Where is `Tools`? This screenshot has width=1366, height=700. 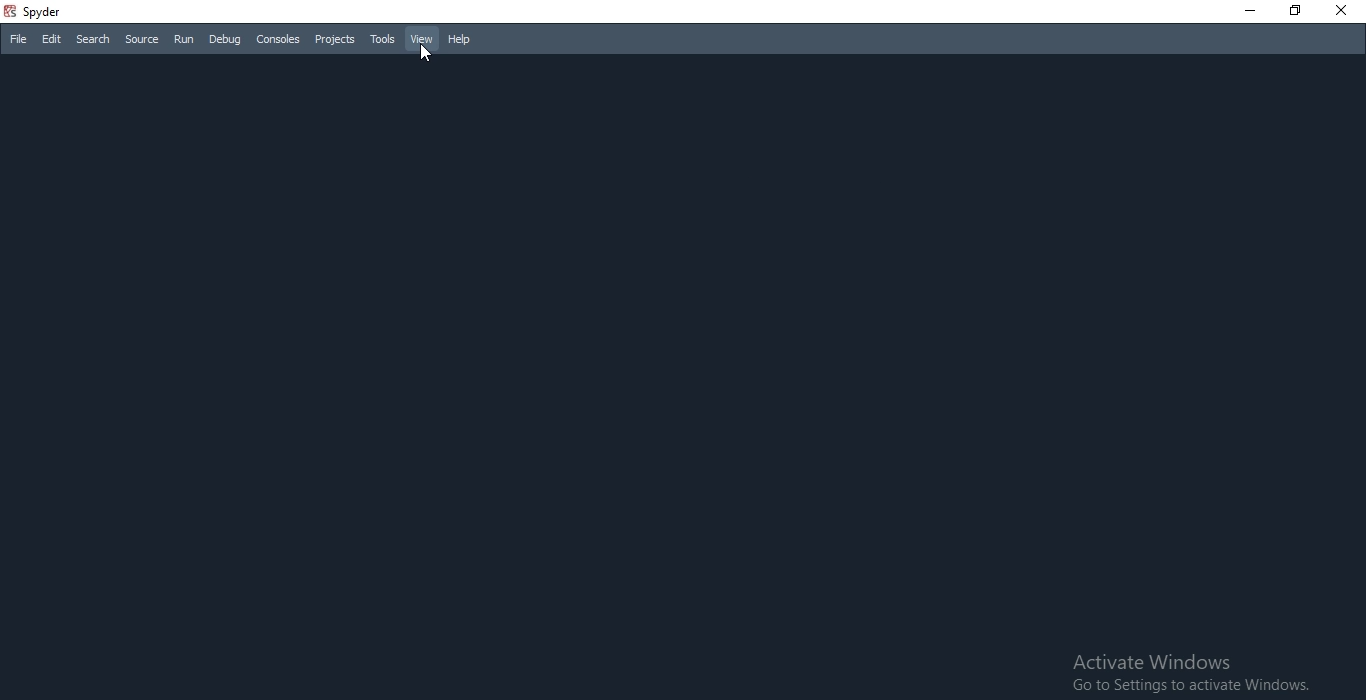
Tools is located at coordinates (384, 38).